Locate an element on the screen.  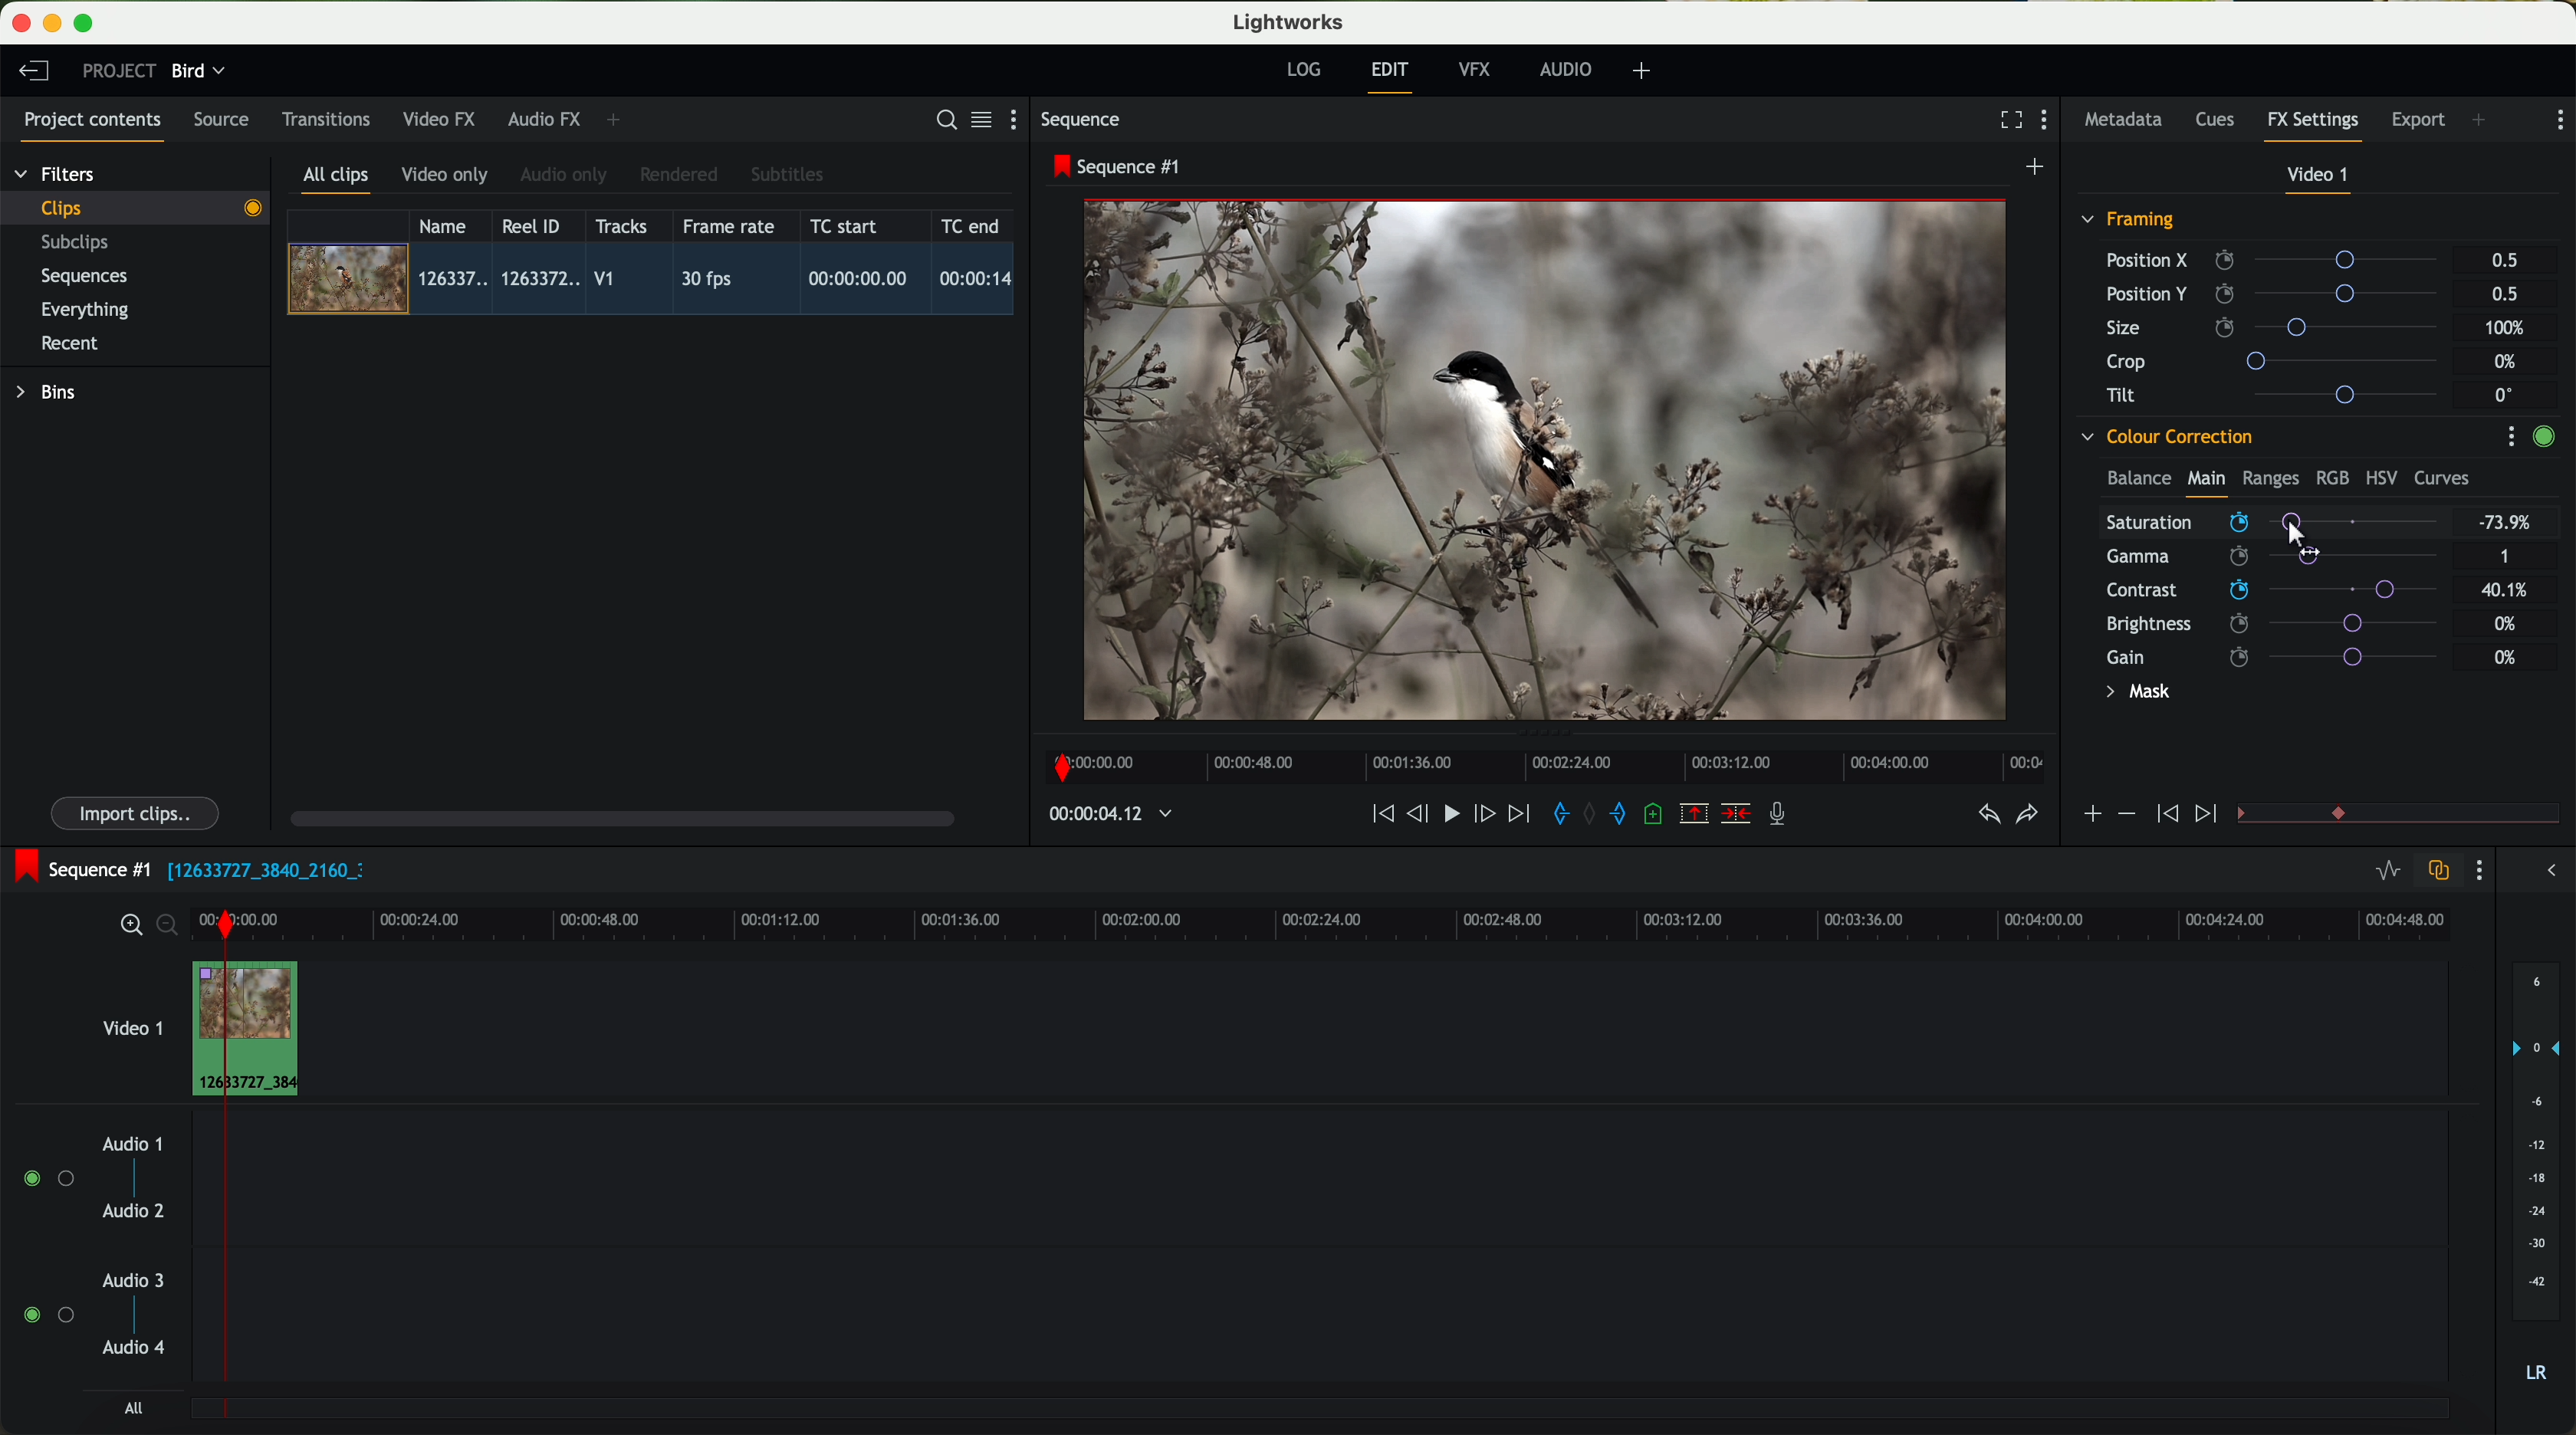
size is located at coordinates (2277, 328).